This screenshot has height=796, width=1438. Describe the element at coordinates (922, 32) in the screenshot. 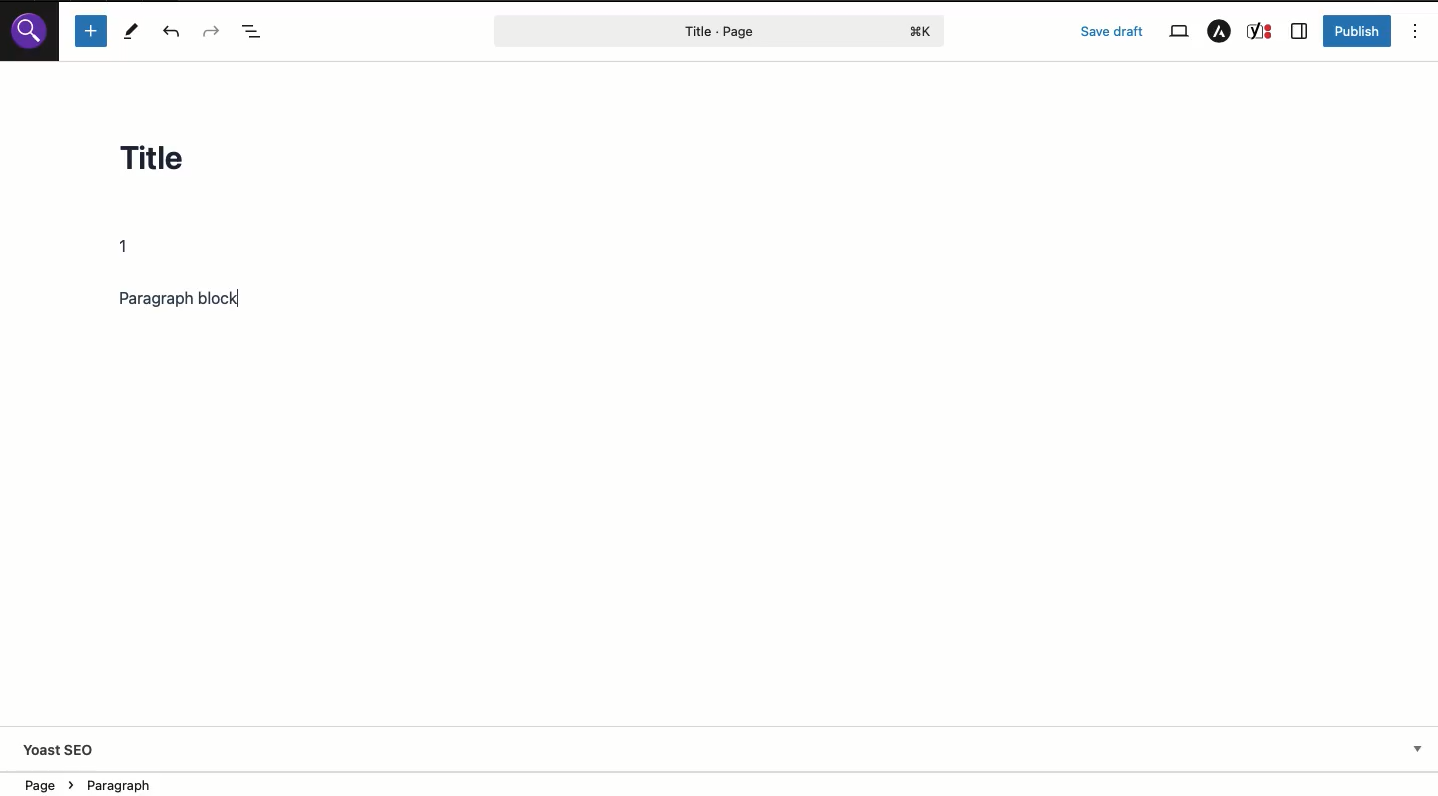

I see `command+K` at that location.